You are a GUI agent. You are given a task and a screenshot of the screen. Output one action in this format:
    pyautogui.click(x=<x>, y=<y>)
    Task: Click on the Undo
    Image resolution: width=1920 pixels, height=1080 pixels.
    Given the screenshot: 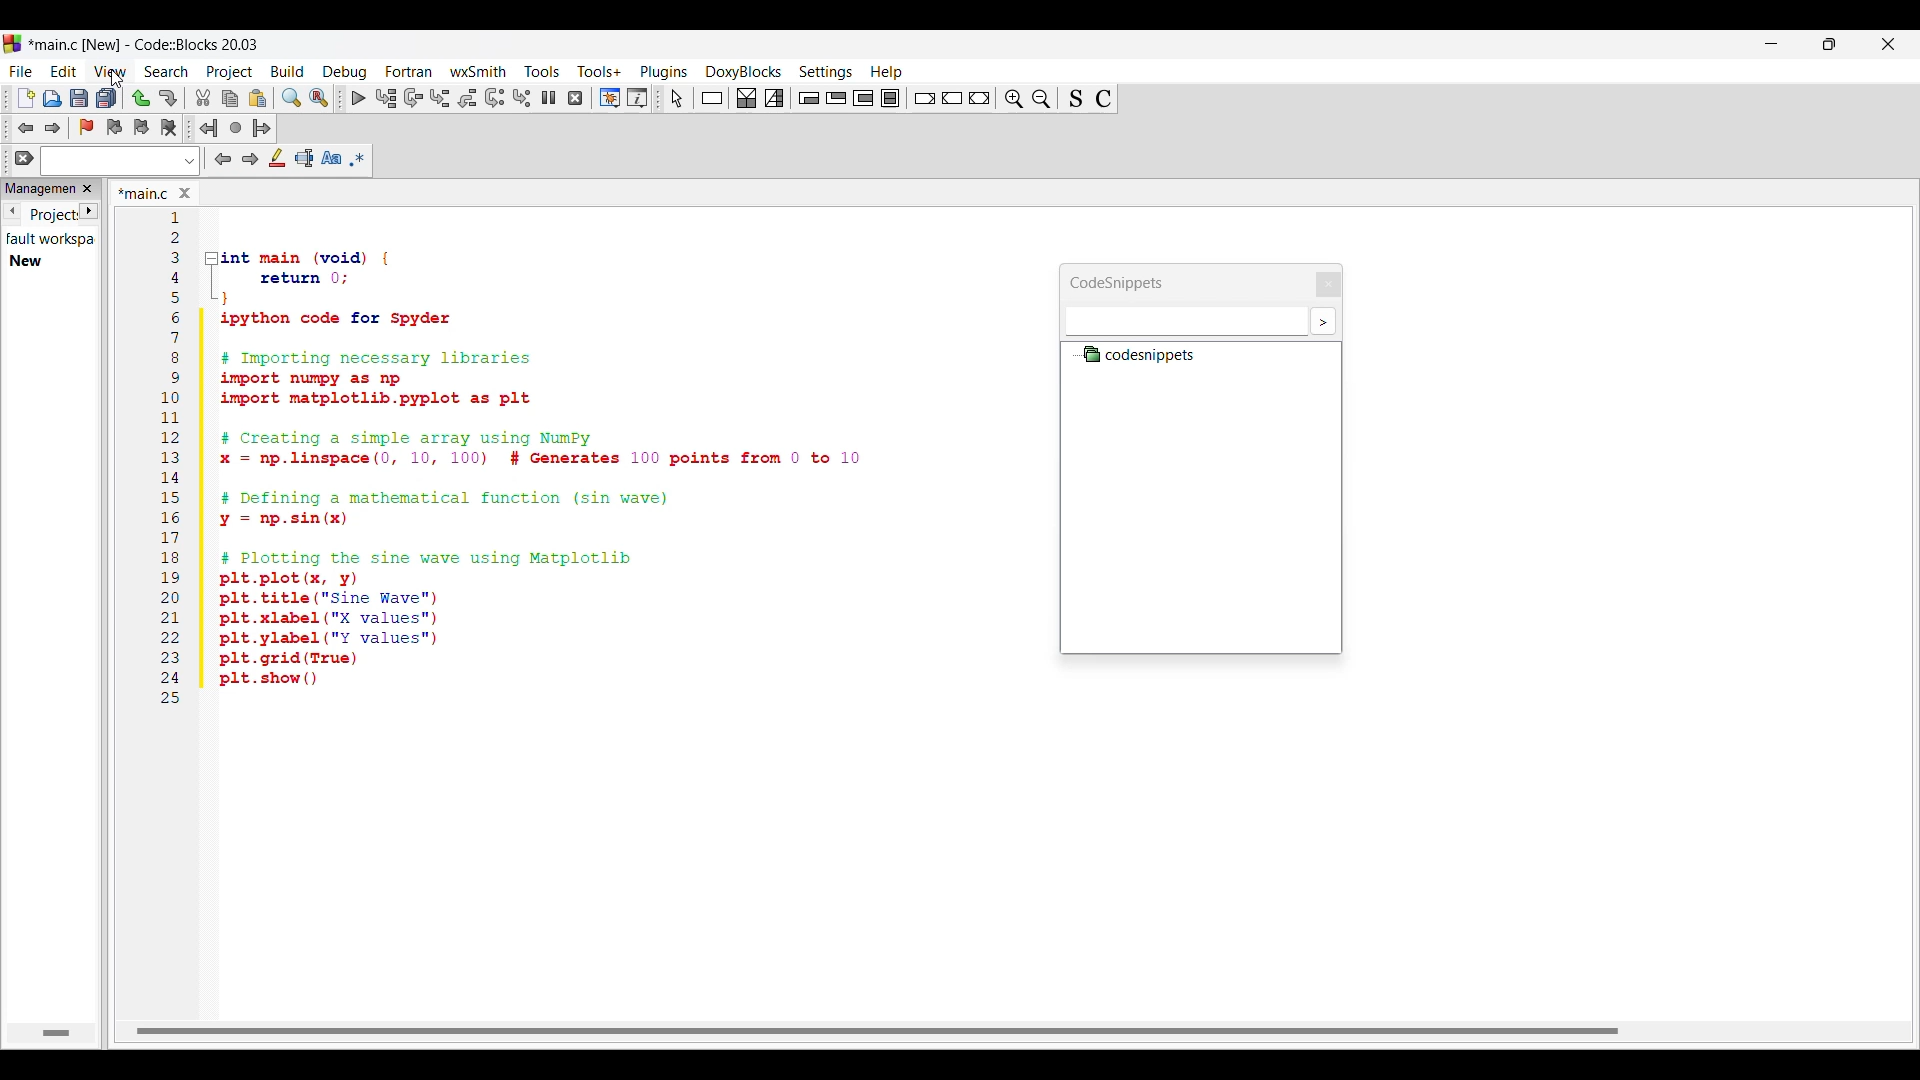 What is the action you would take?
    pyautogui.click(x=141, y=98)
    